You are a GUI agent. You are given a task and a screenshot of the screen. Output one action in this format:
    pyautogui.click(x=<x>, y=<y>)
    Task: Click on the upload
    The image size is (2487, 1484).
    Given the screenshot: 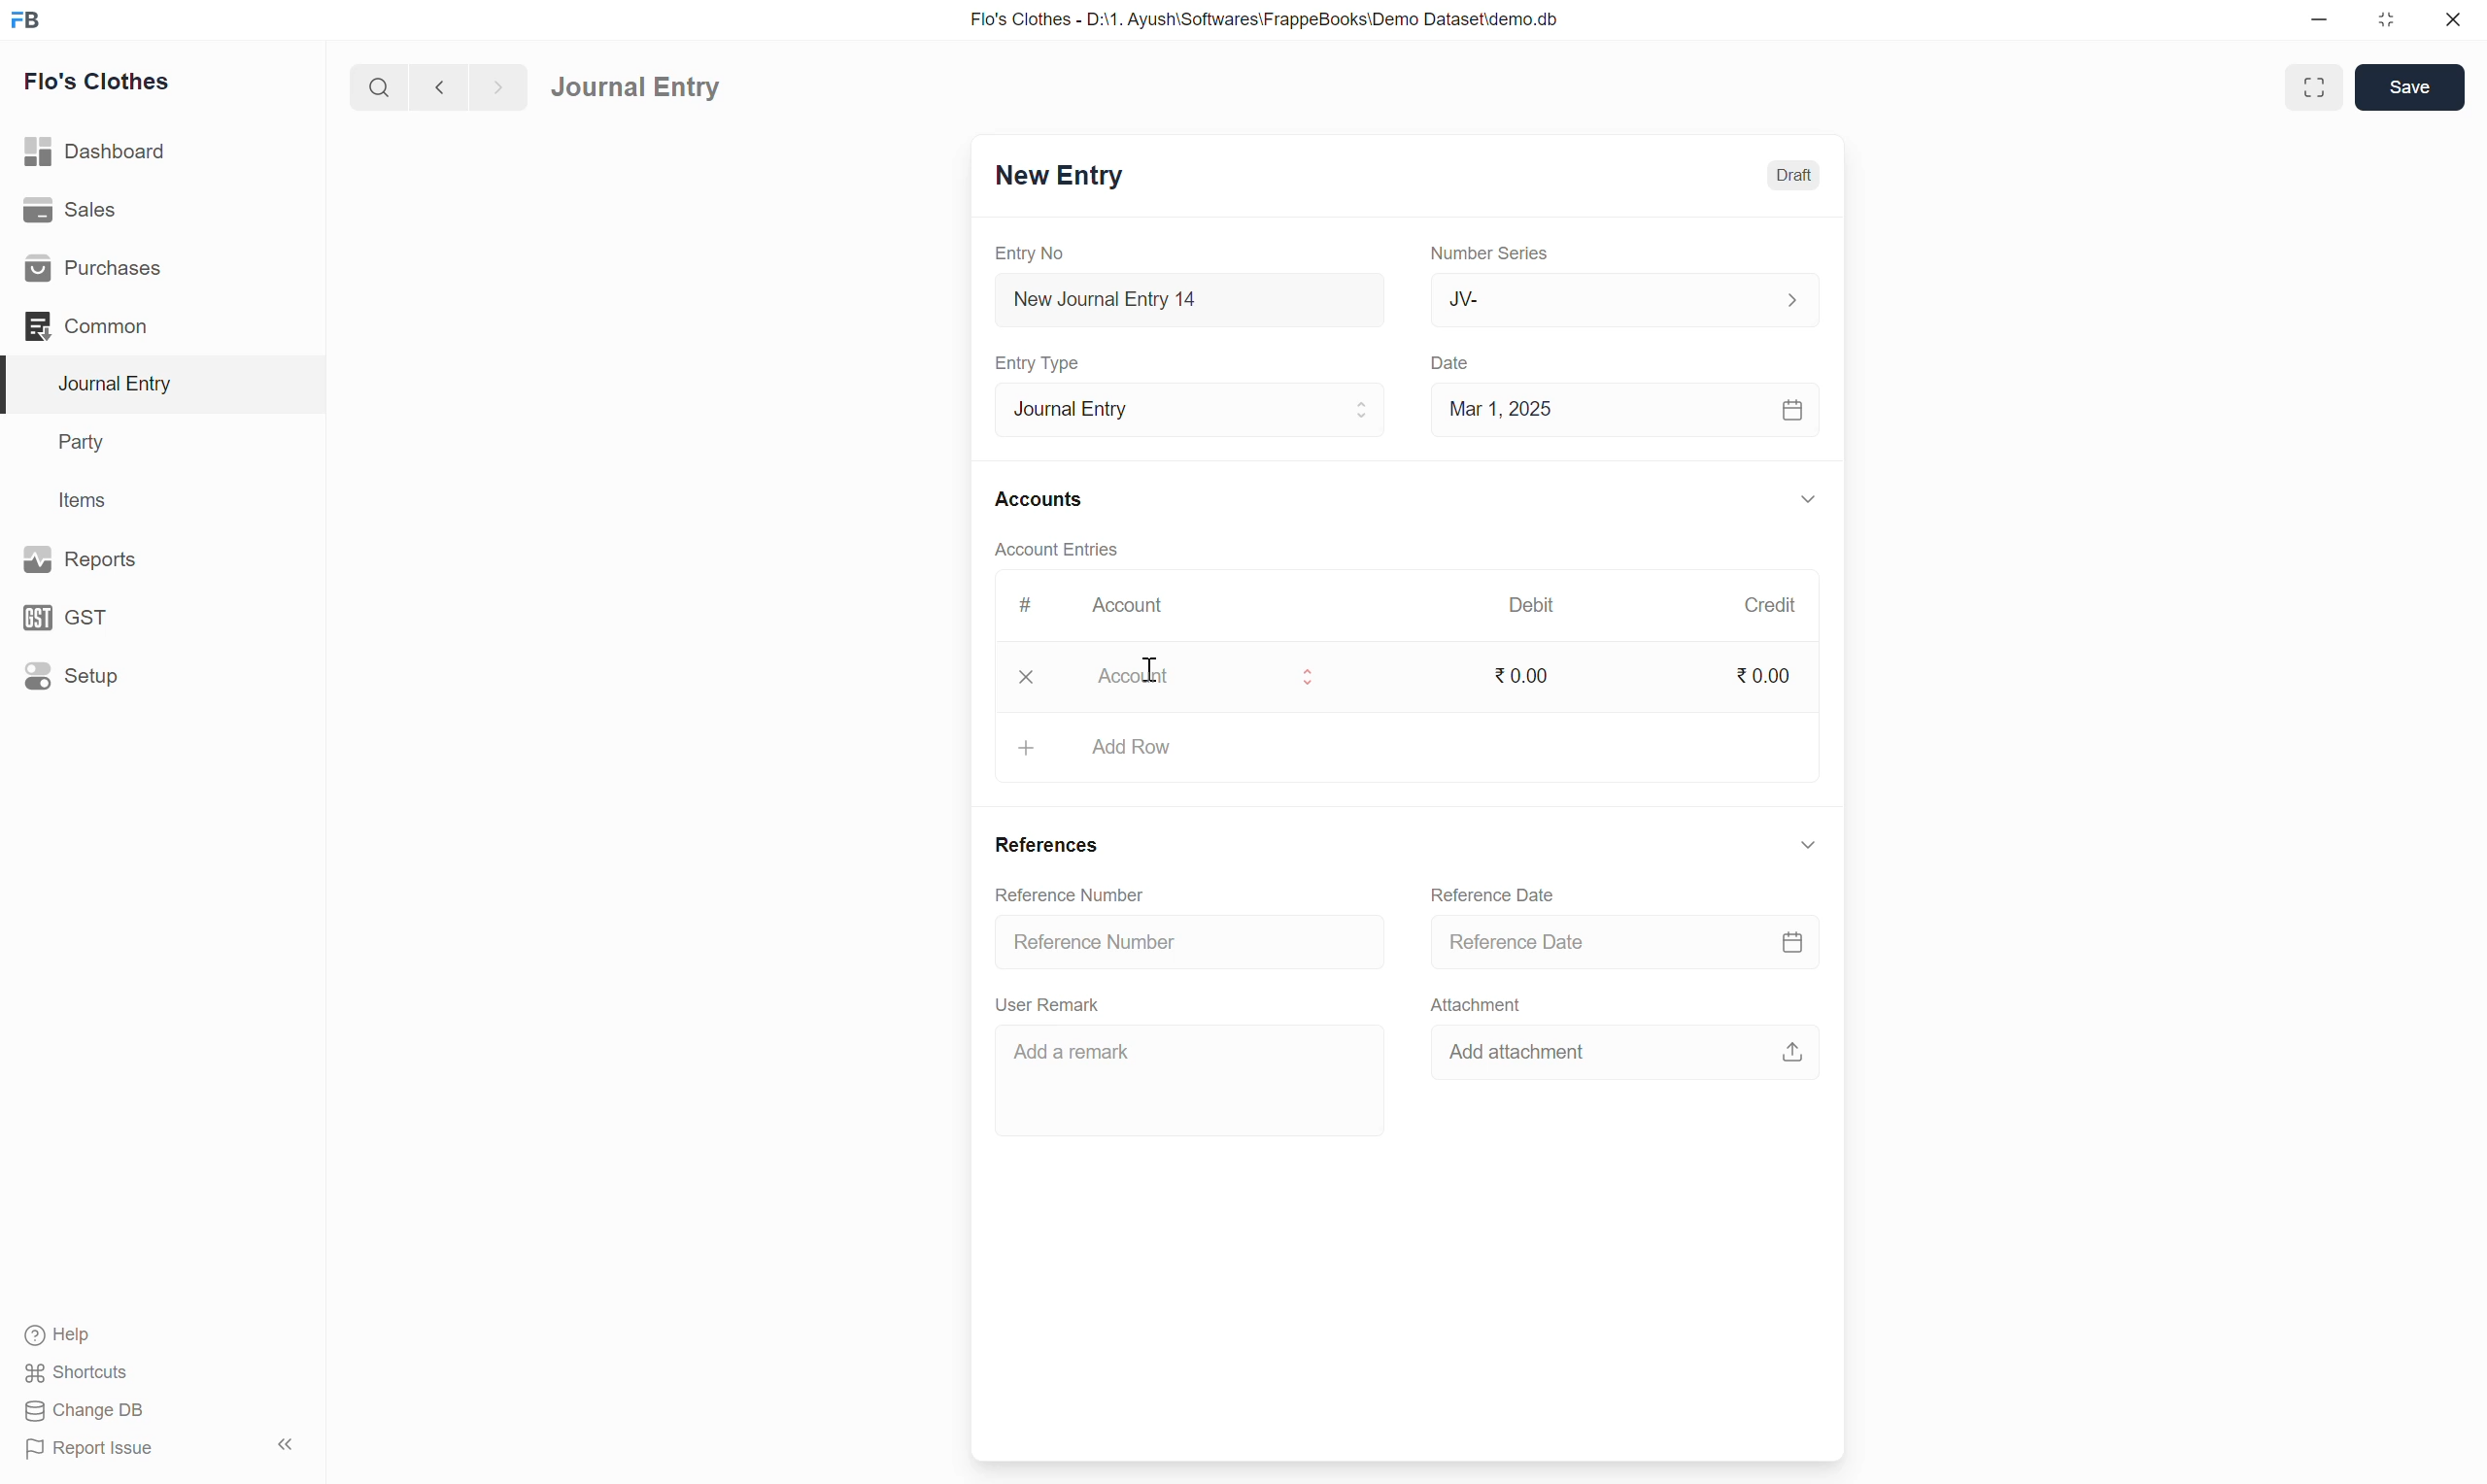 What is the action you would take?
    pyautogui.click(x=1794, y=1053)
    